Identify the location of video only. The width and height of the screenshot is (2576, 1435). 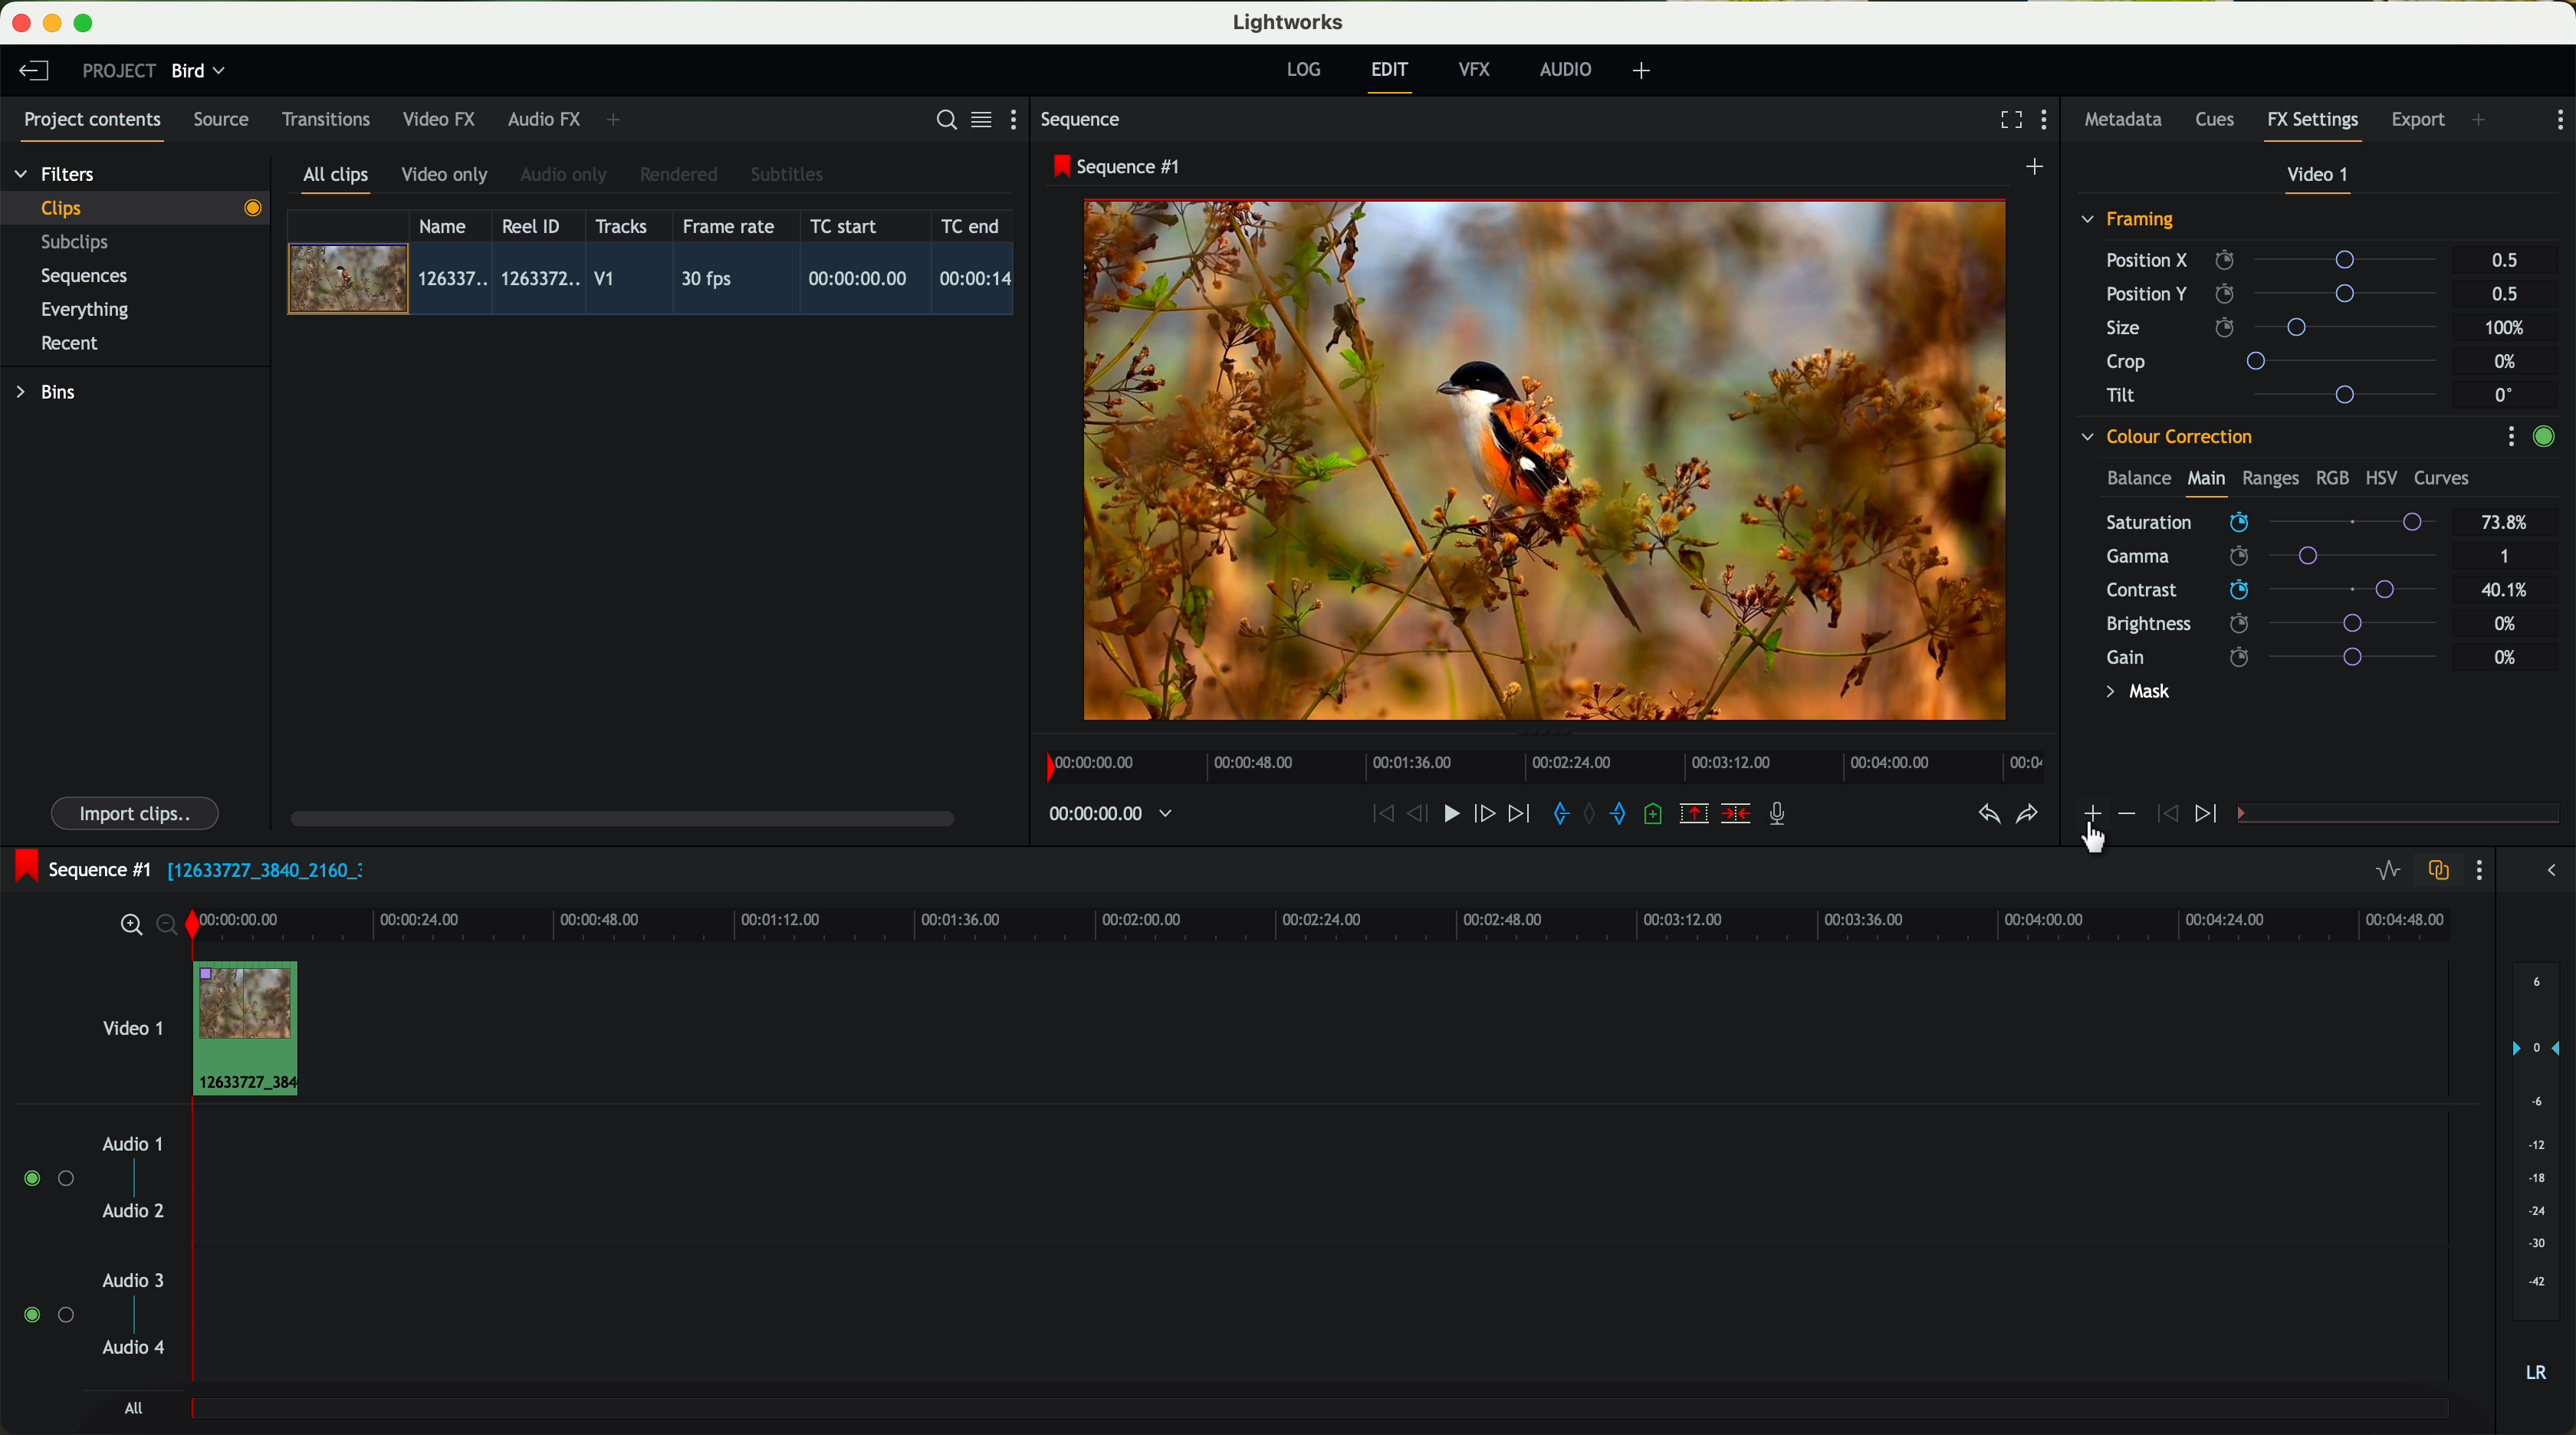
(444, 176).